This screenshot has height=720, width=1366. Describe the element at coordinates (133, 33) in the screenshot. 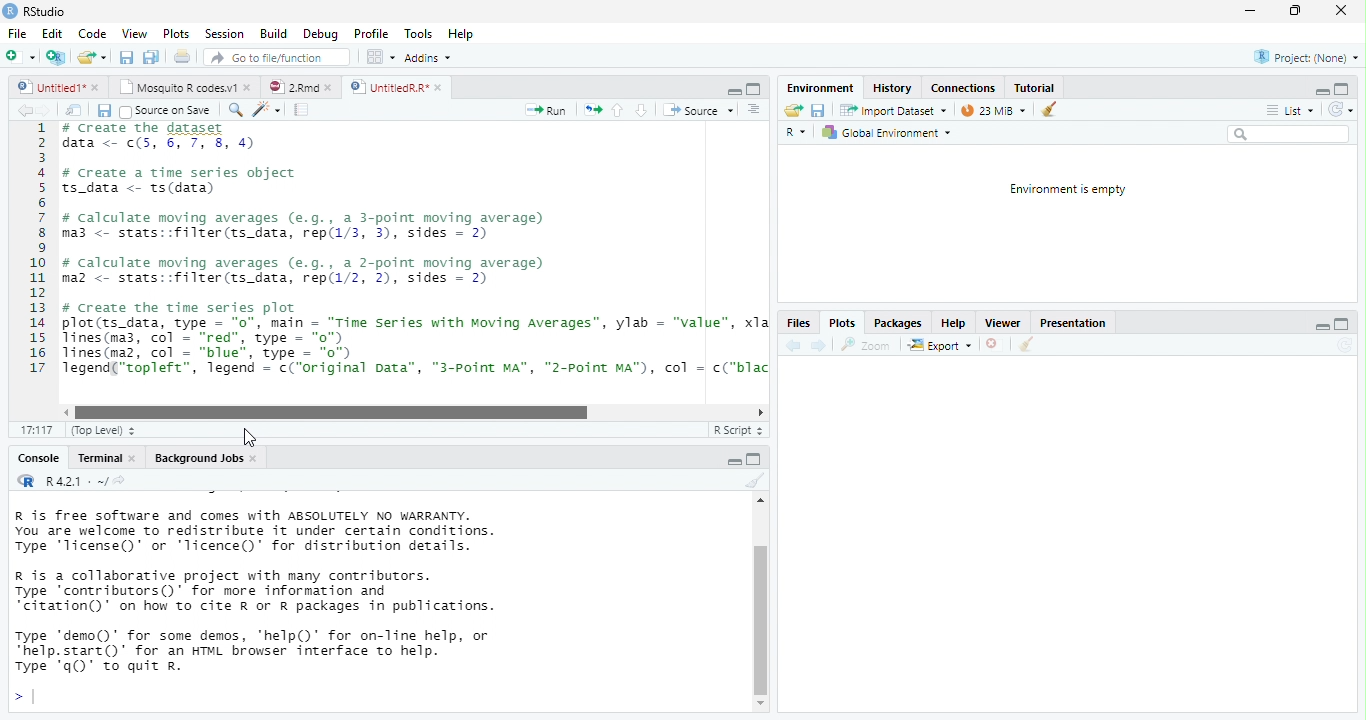

I see `View` at that location.